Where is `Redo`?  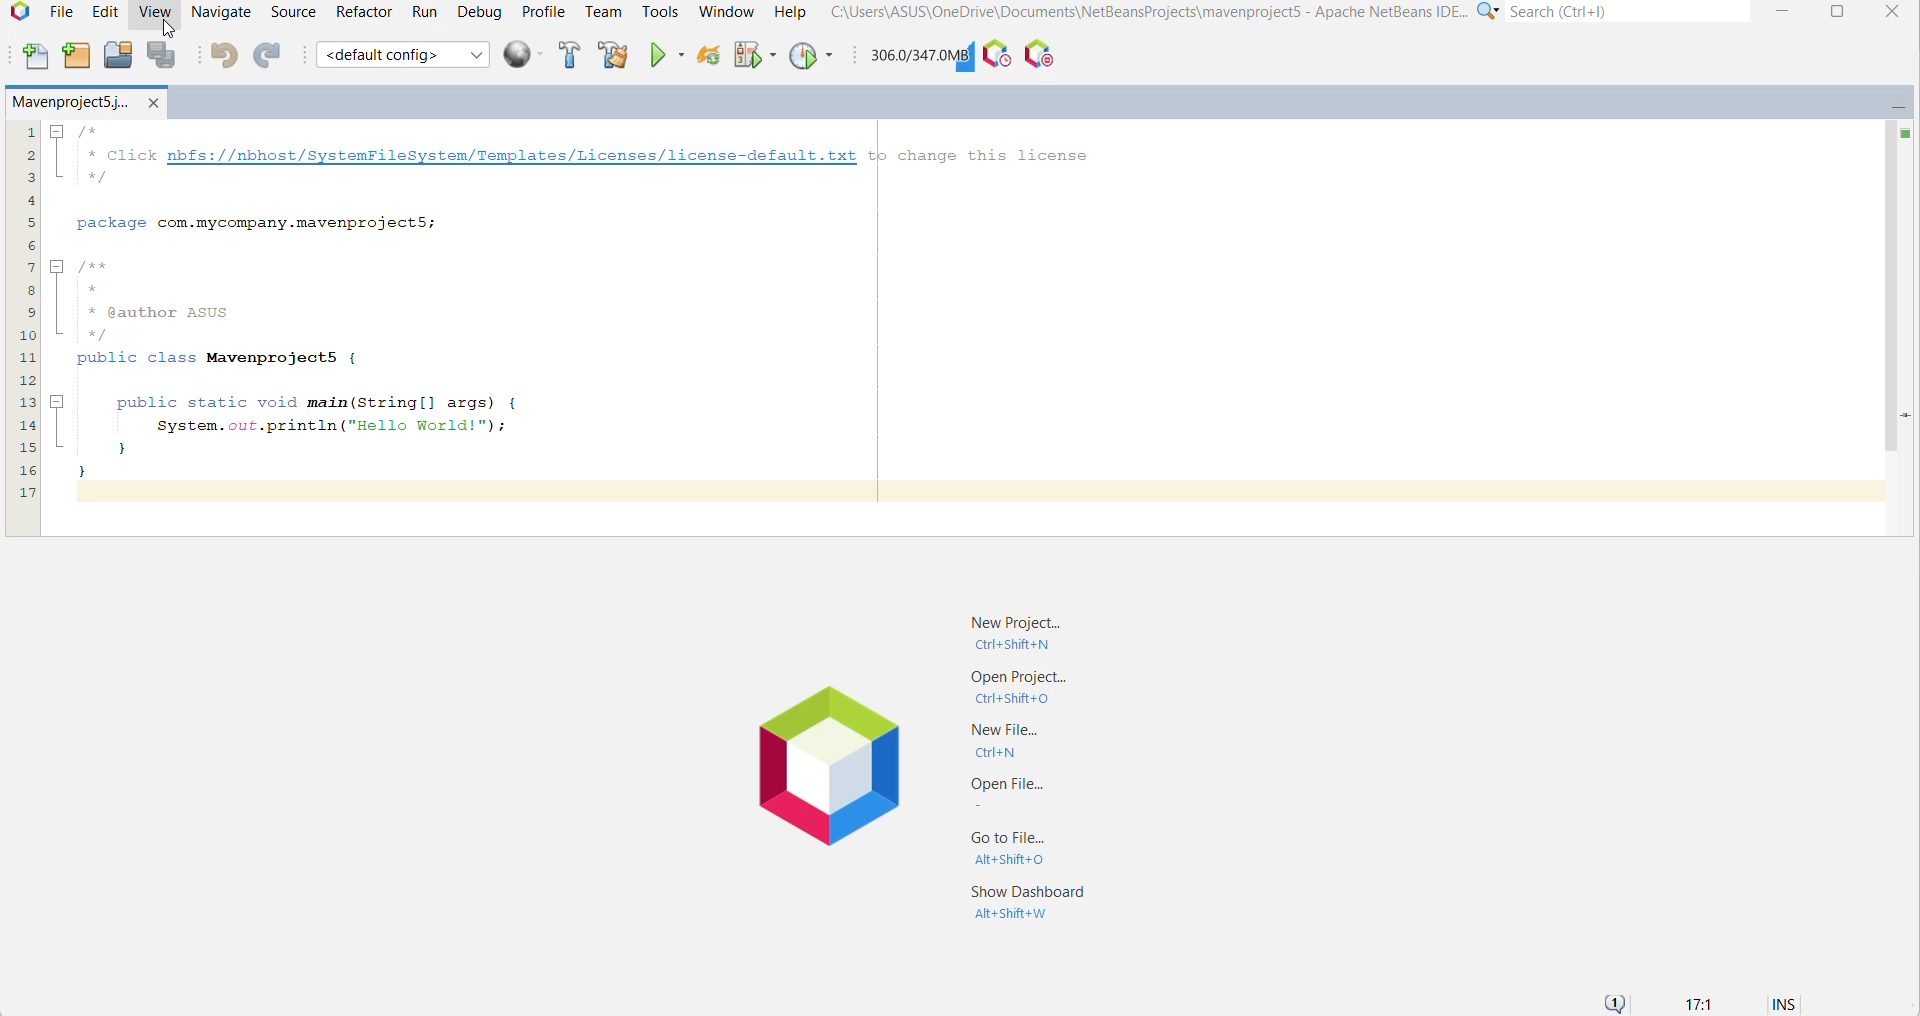
Redo is located at coordinates (272, 57).